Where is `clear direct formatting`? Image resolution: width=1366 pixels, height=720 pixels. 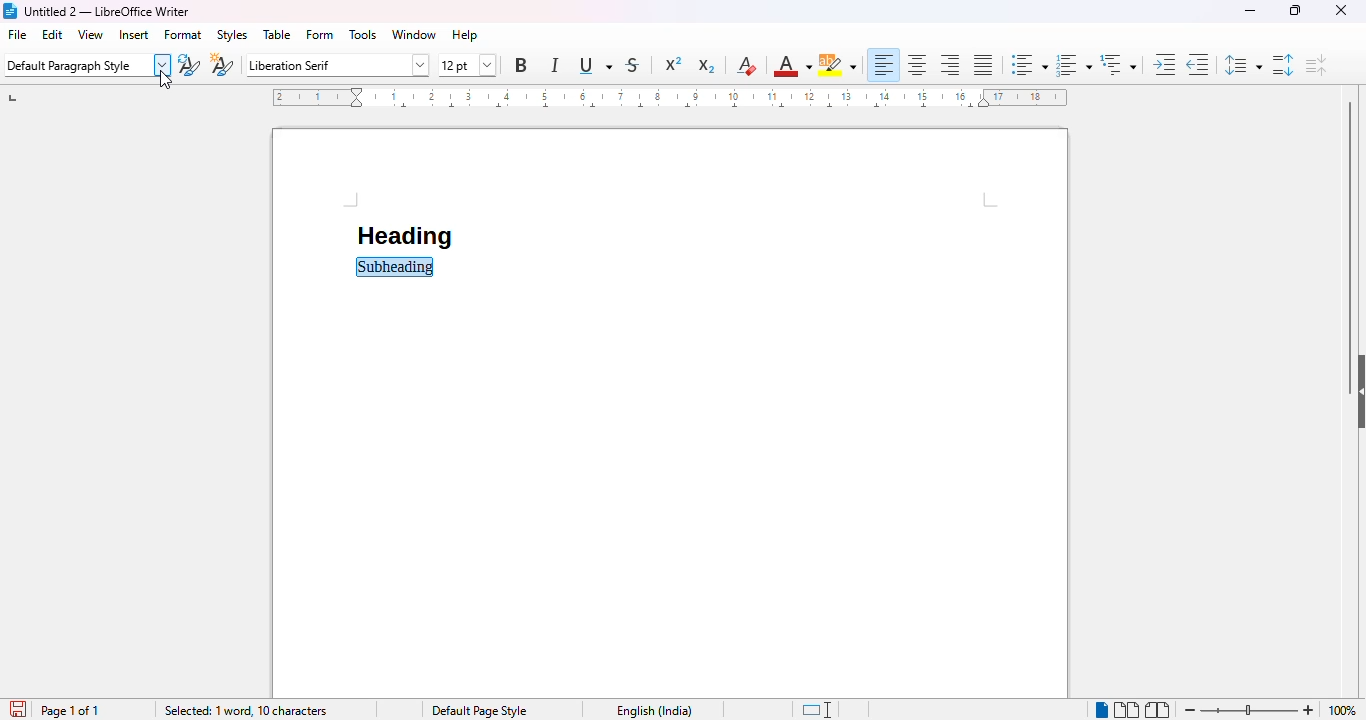 clear direct formatting is located at coordinates (746, 65).